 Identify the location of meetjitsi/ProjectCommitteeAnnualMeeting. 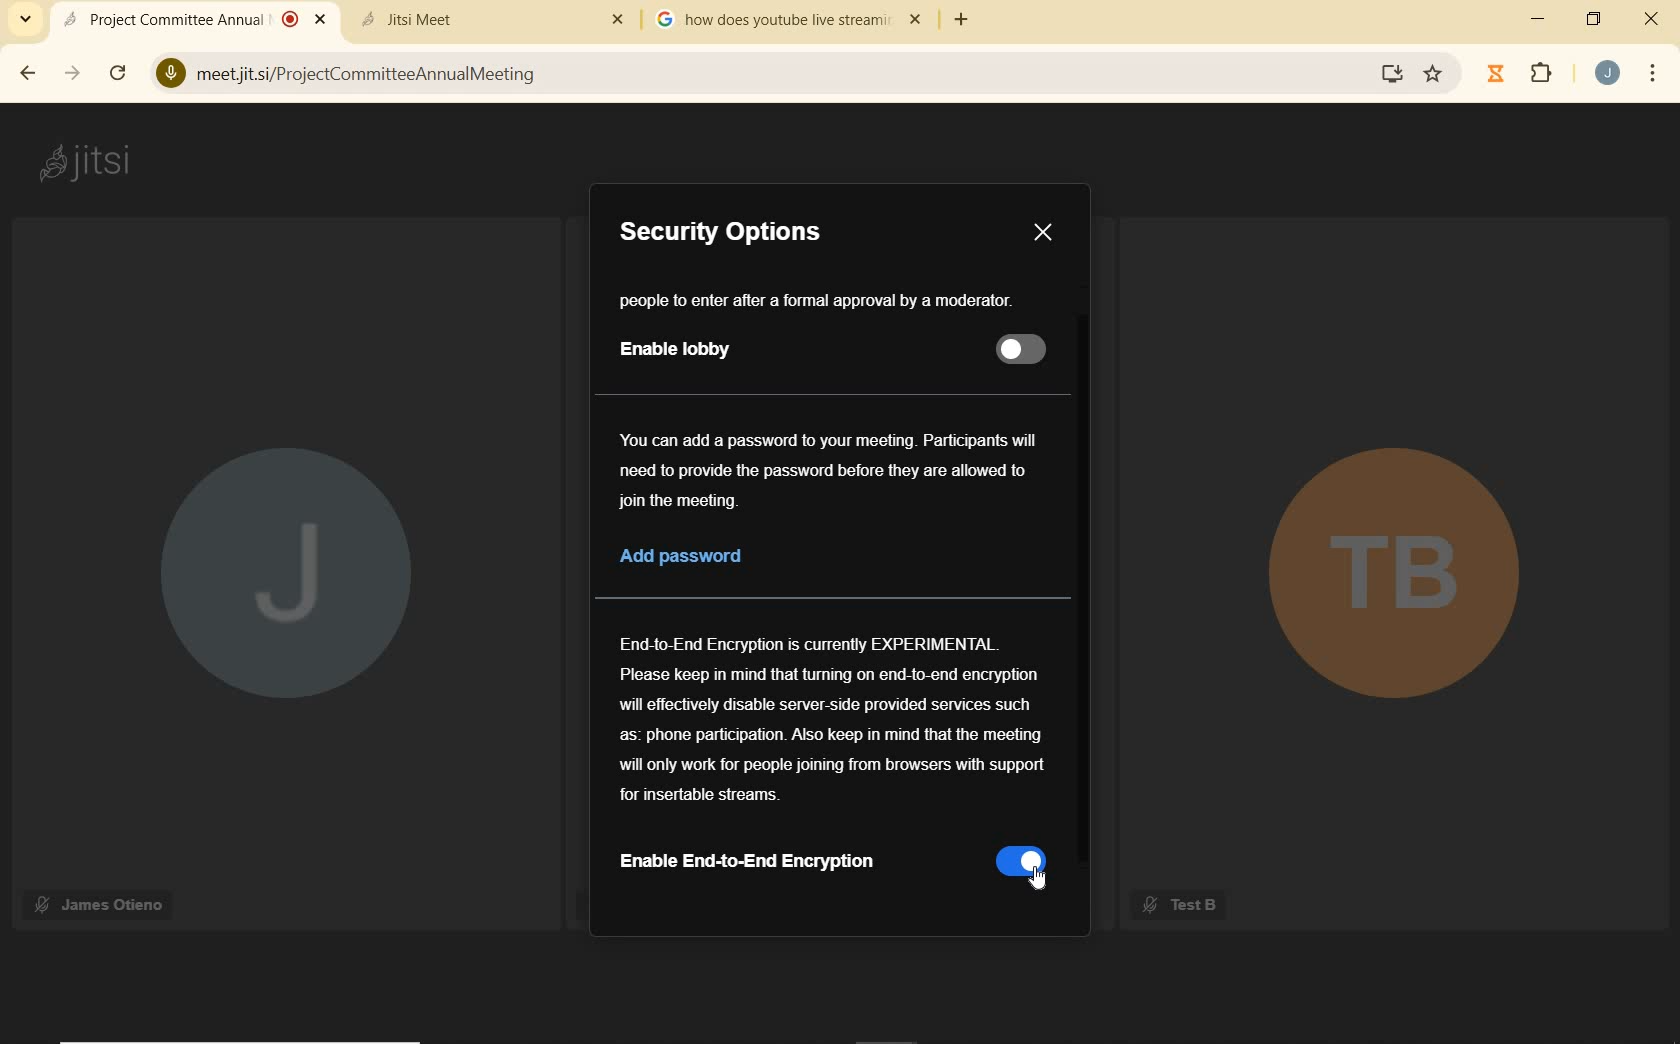
(764, 76).